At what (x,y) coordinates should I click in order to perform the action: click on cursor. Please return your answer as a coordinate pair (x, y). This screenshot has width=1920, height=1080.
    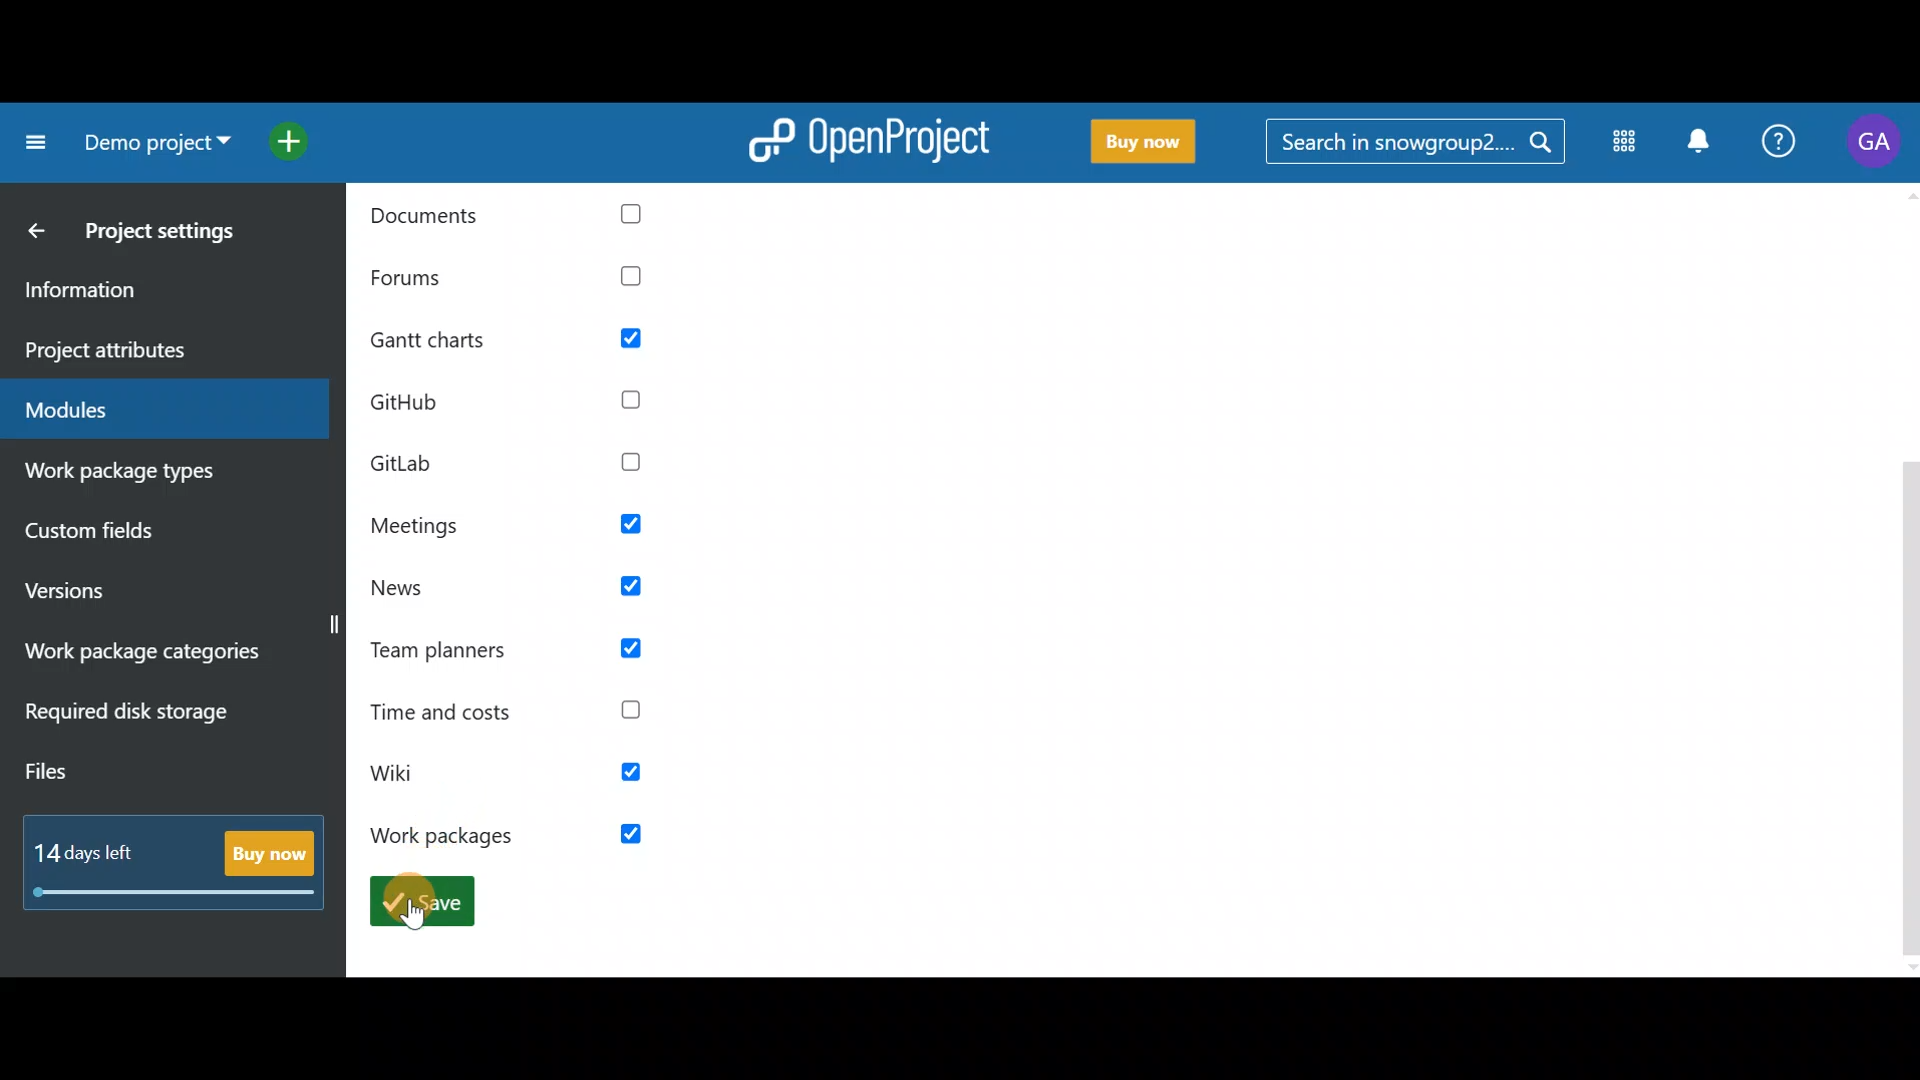
    Looking at the image, I should click on (412, 914).